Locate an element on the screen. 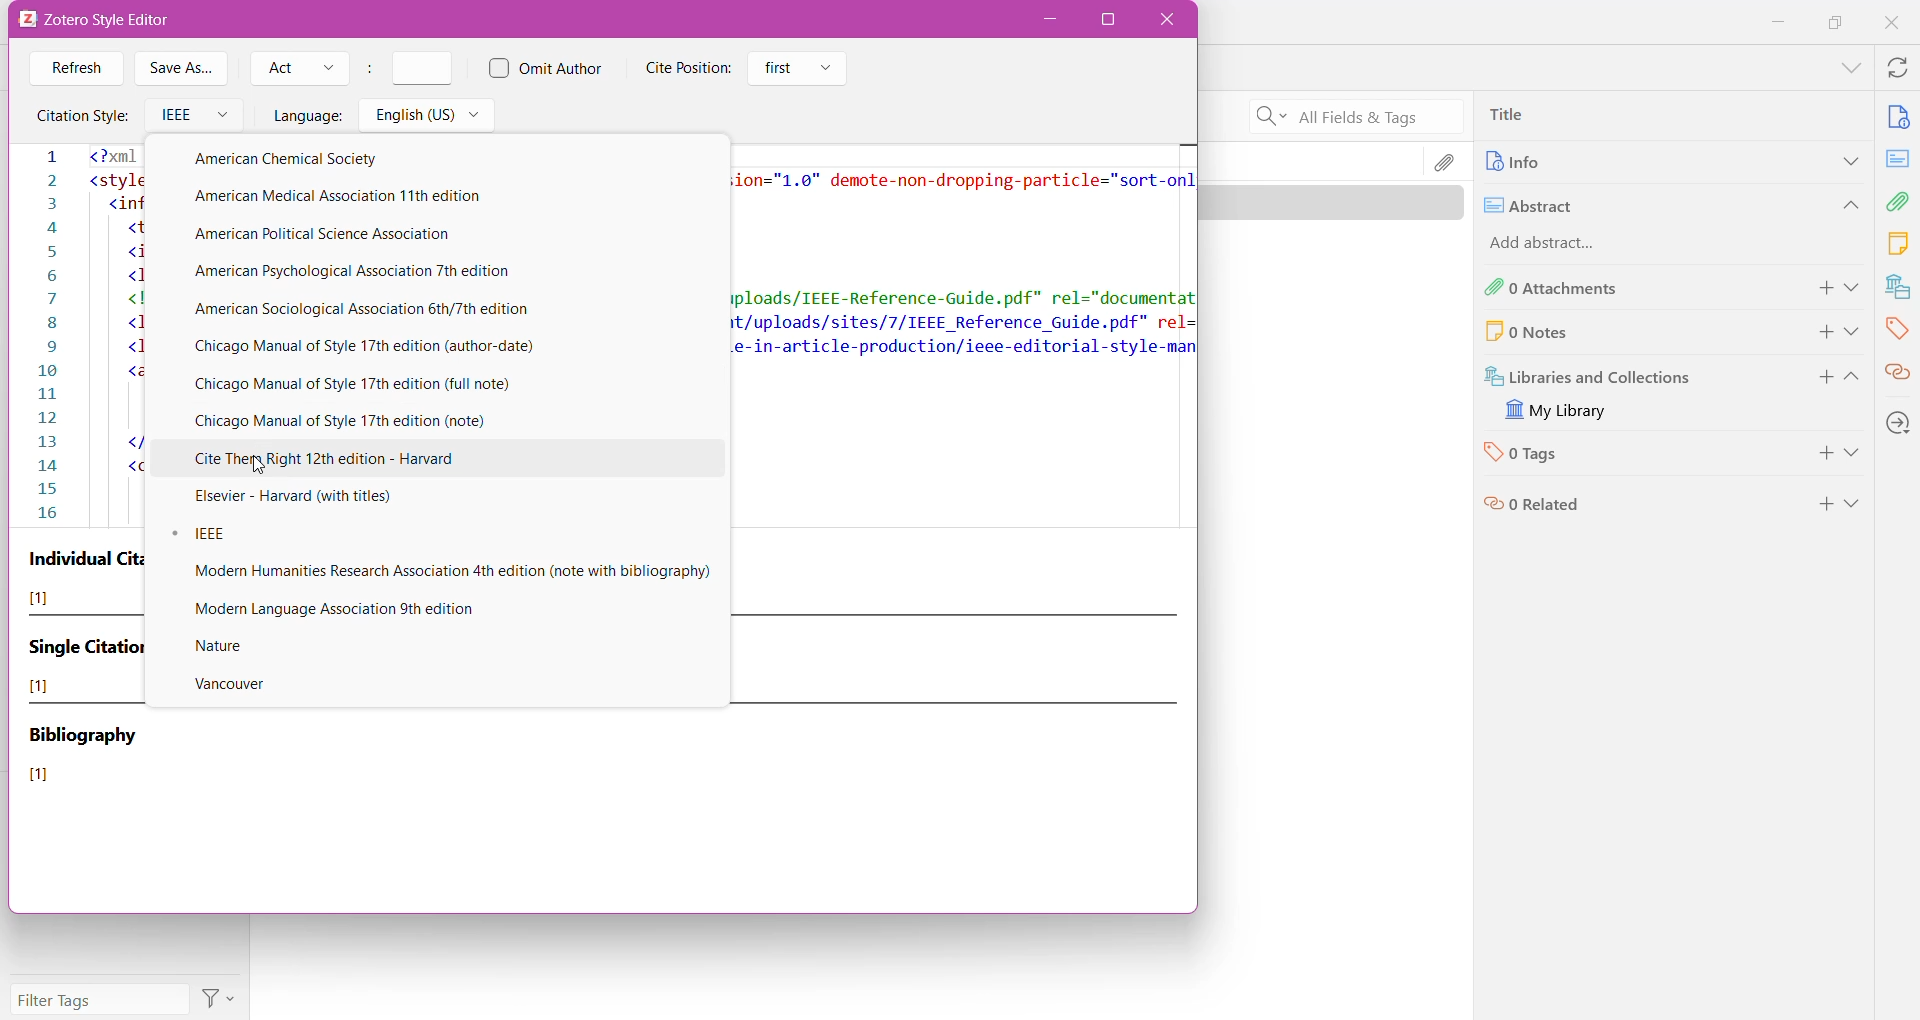  Modern Humanities Research Association 4th edition (note with Bibliography) is located at coordinates (450, 573).